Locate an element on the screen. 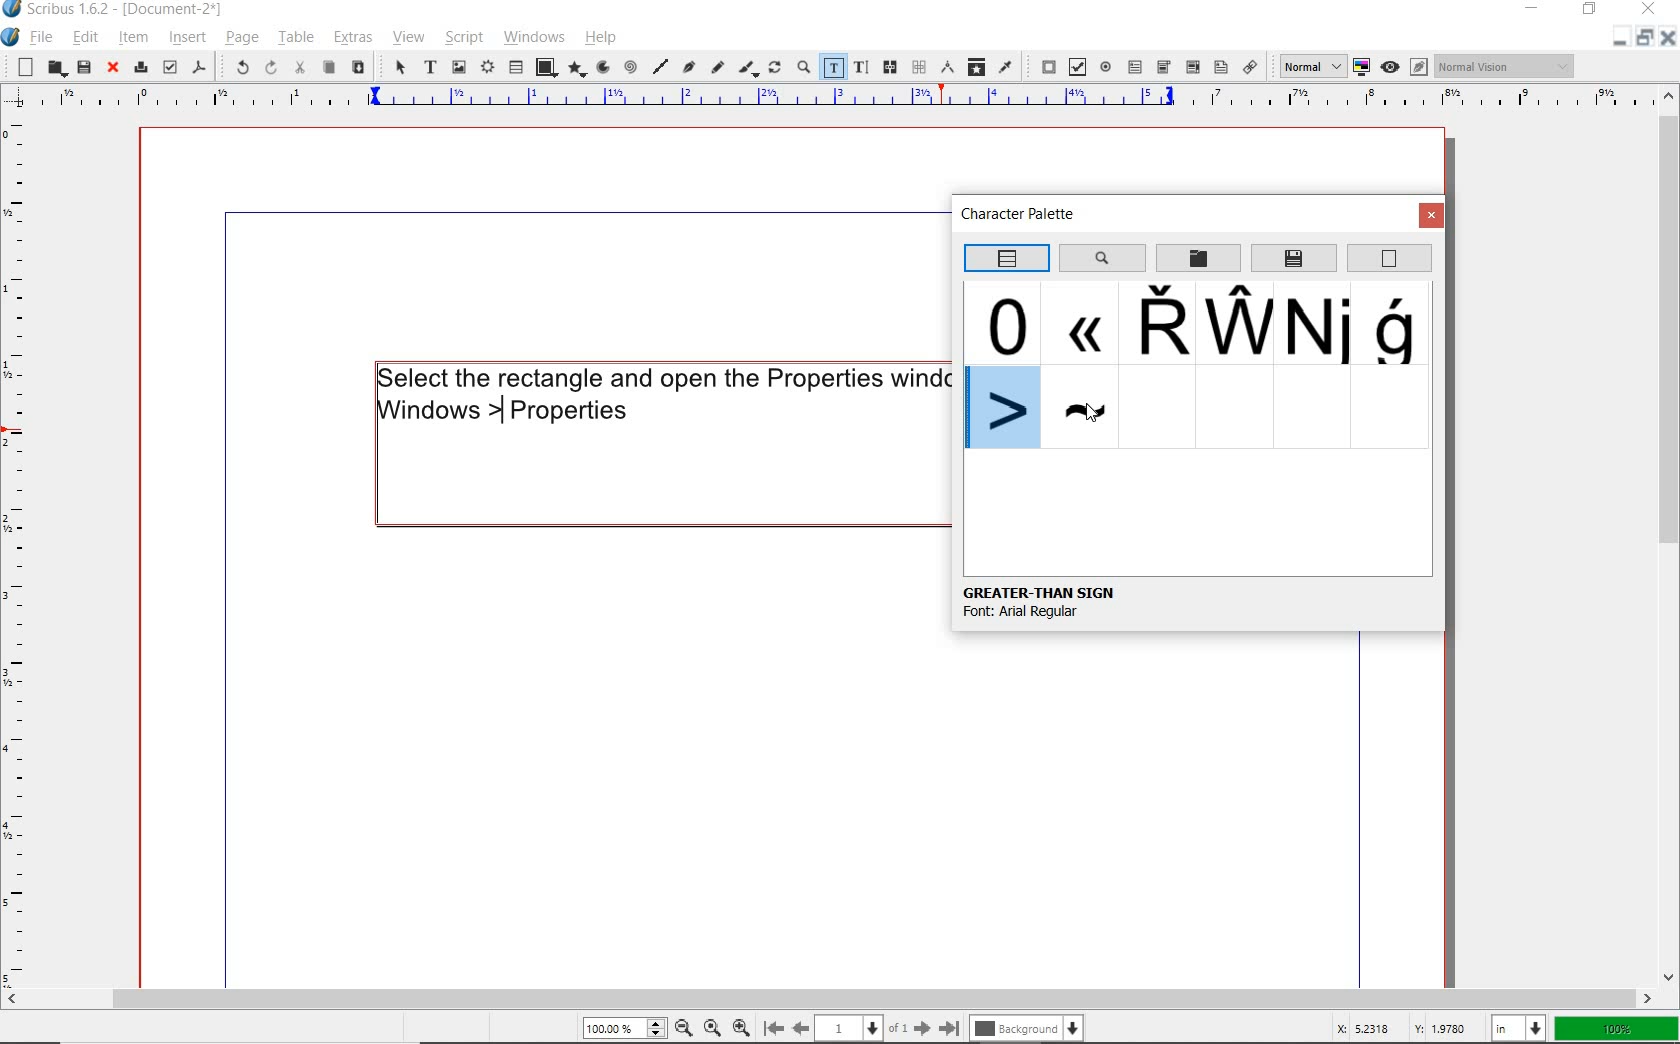 This screenshot has height=1044, width=1680. redo is located at coordinates (269, 68).